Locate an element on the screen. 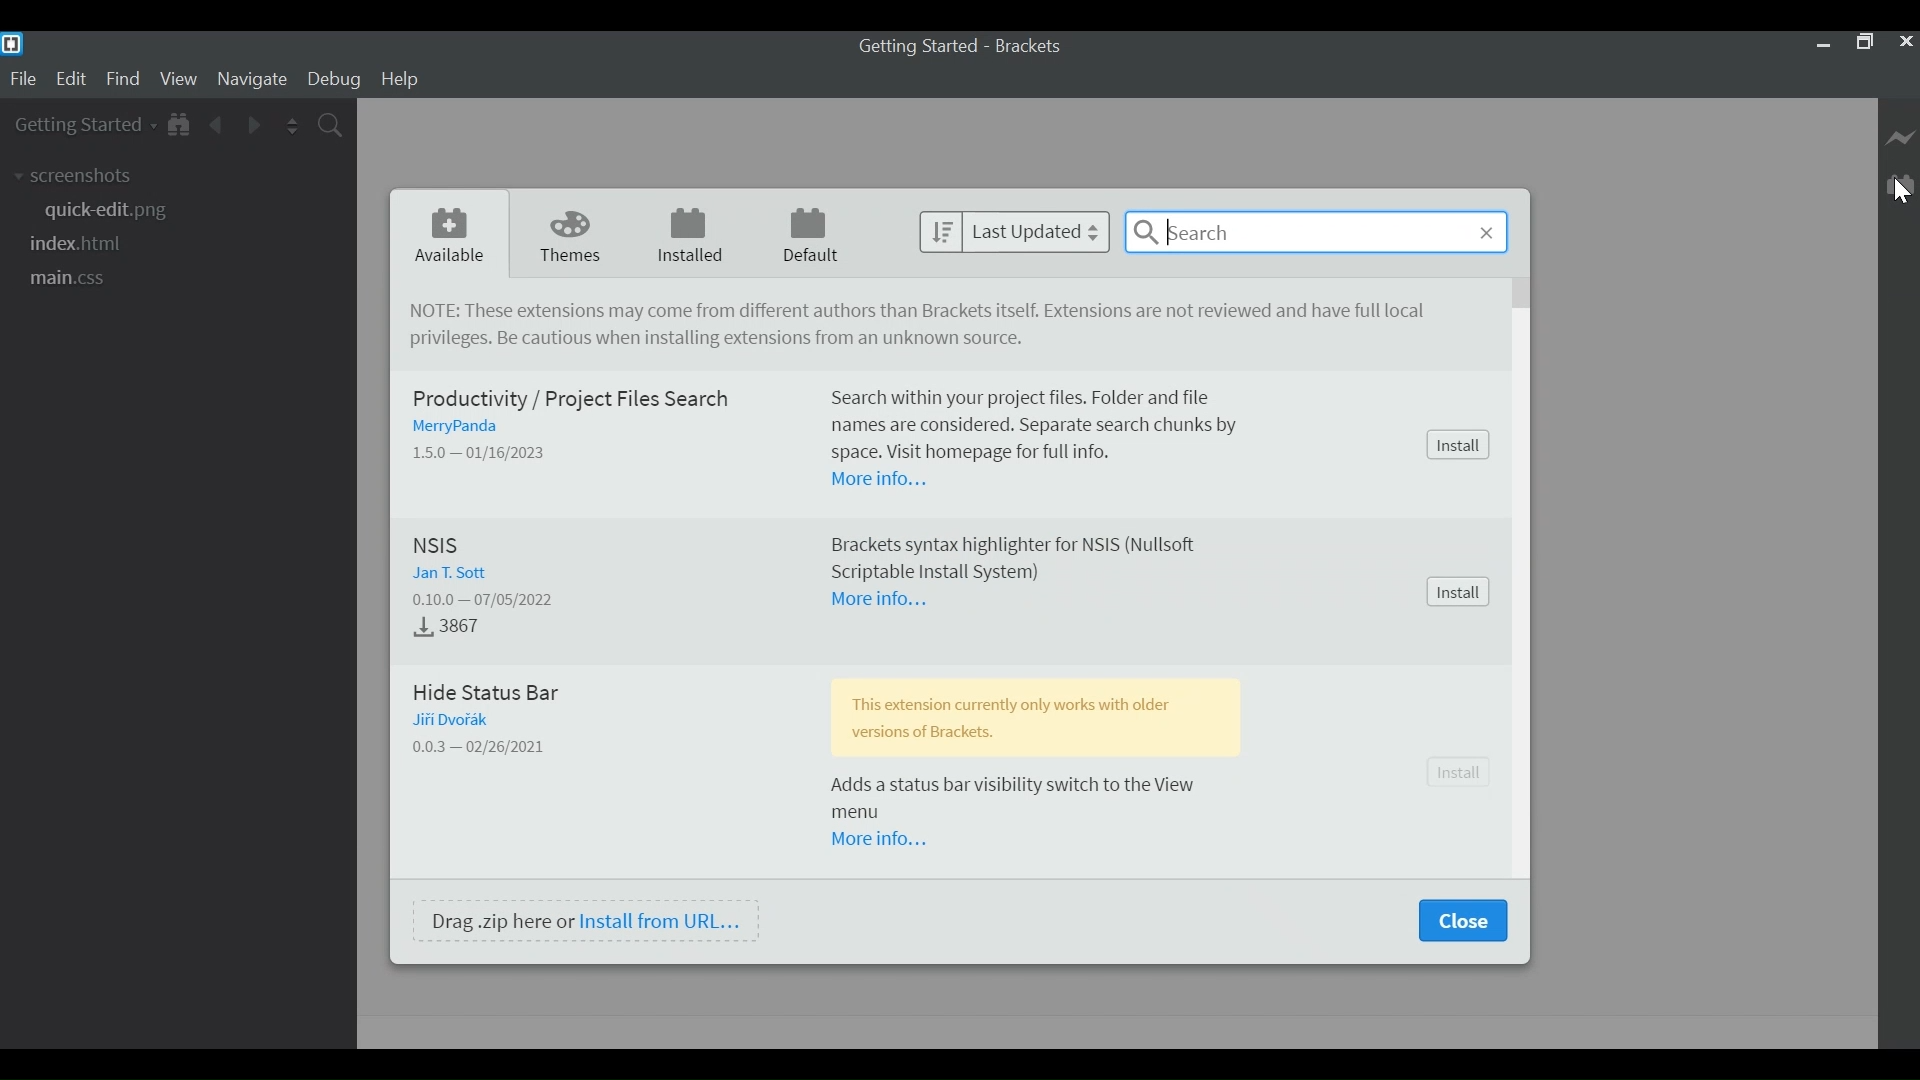 This screenshot has width=1920, height=1080. Close is located at coordinates (1905, 42).